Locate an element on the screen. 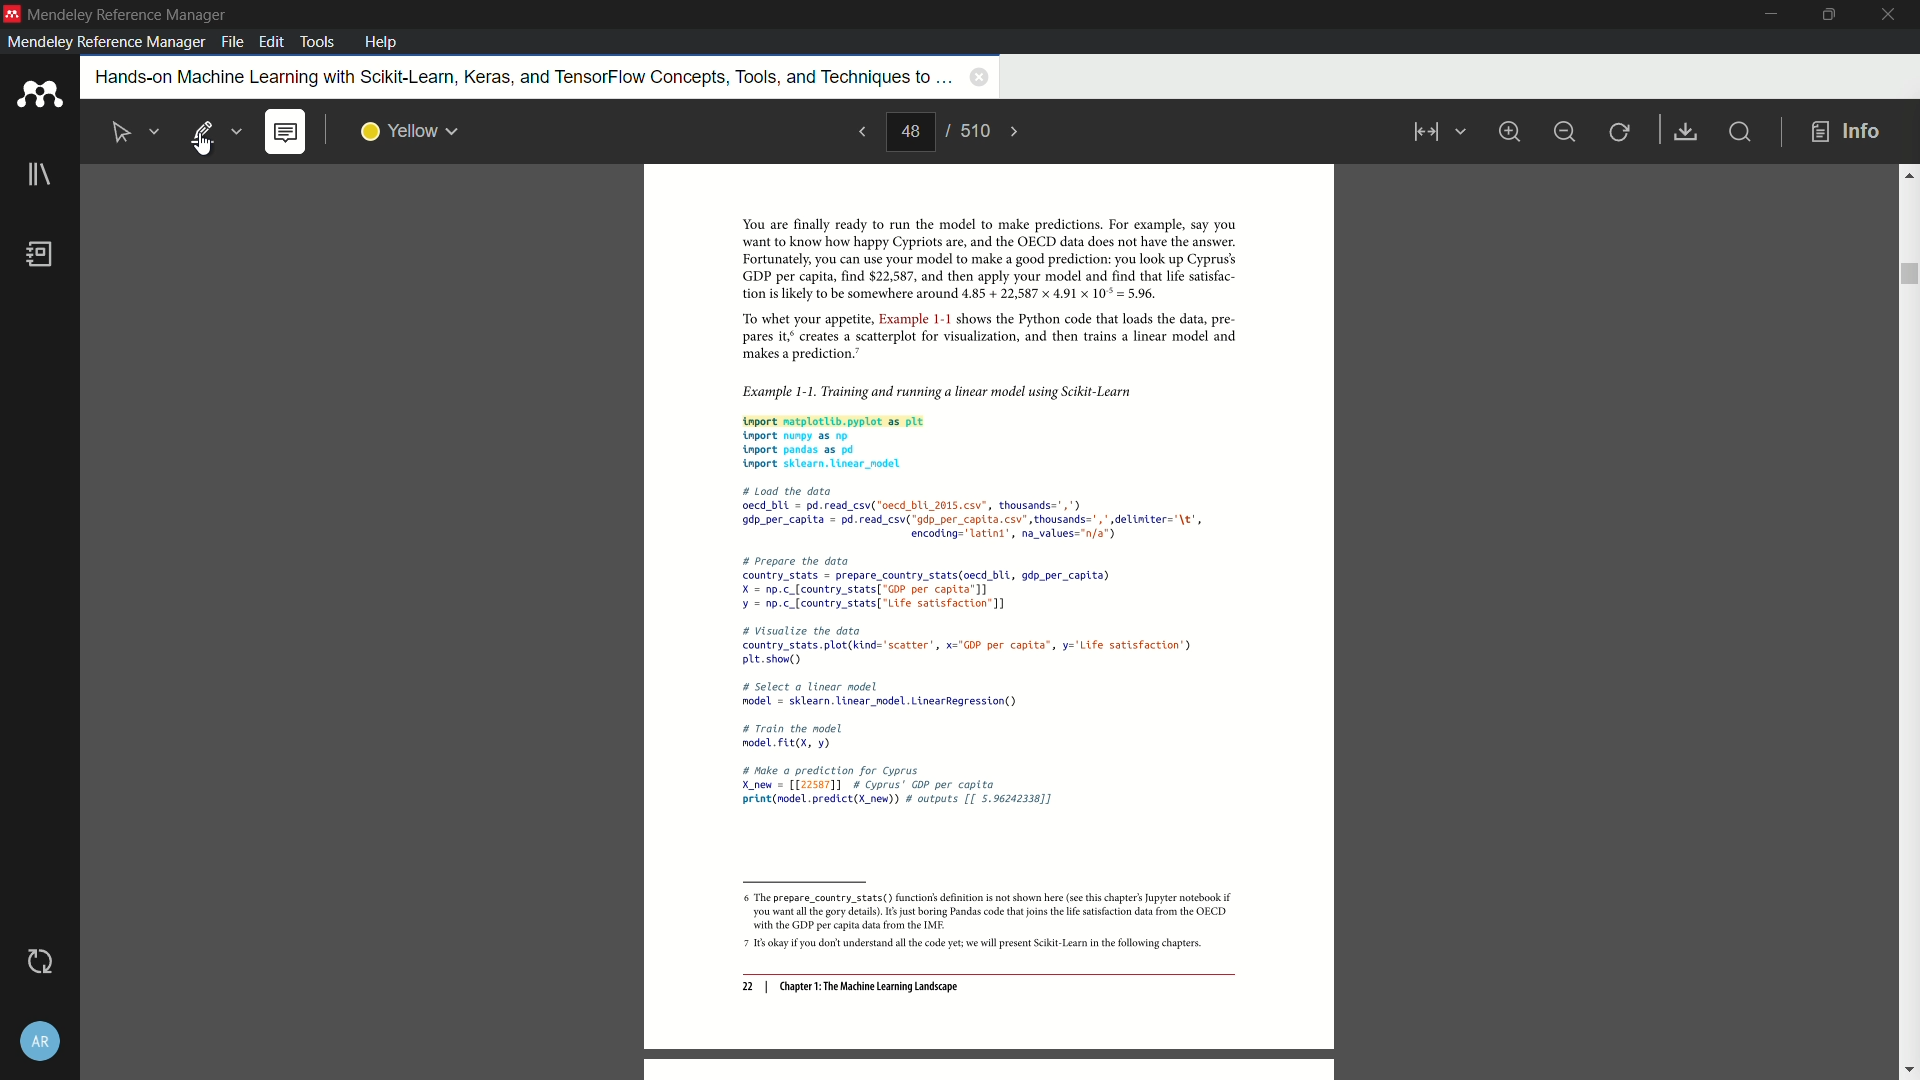 The width and height of the screenshot is (1920, 1080). 22 | Chapter 1: The Machine Learning Landscape is located at coordinates (850, 988).